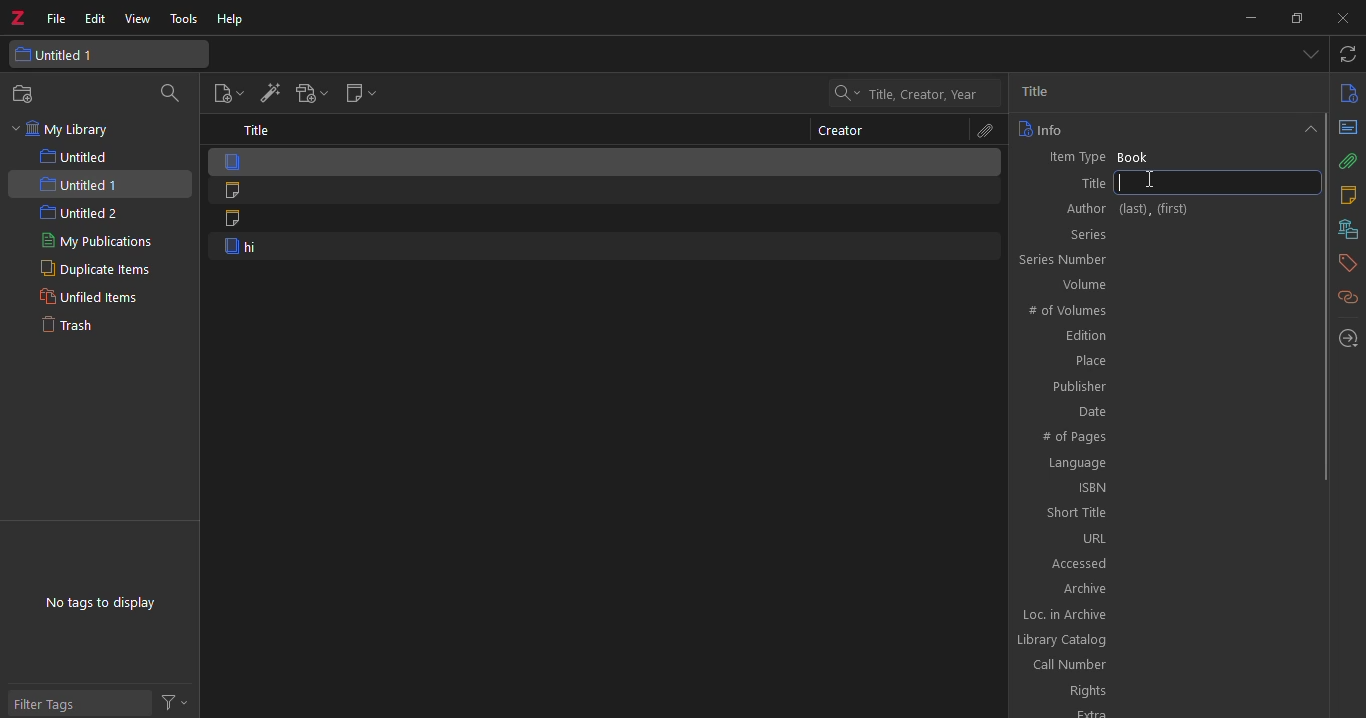 Image resolution: width=1366 pixels, height=718 pixels. I want to click on notes, so click(1347, 195).